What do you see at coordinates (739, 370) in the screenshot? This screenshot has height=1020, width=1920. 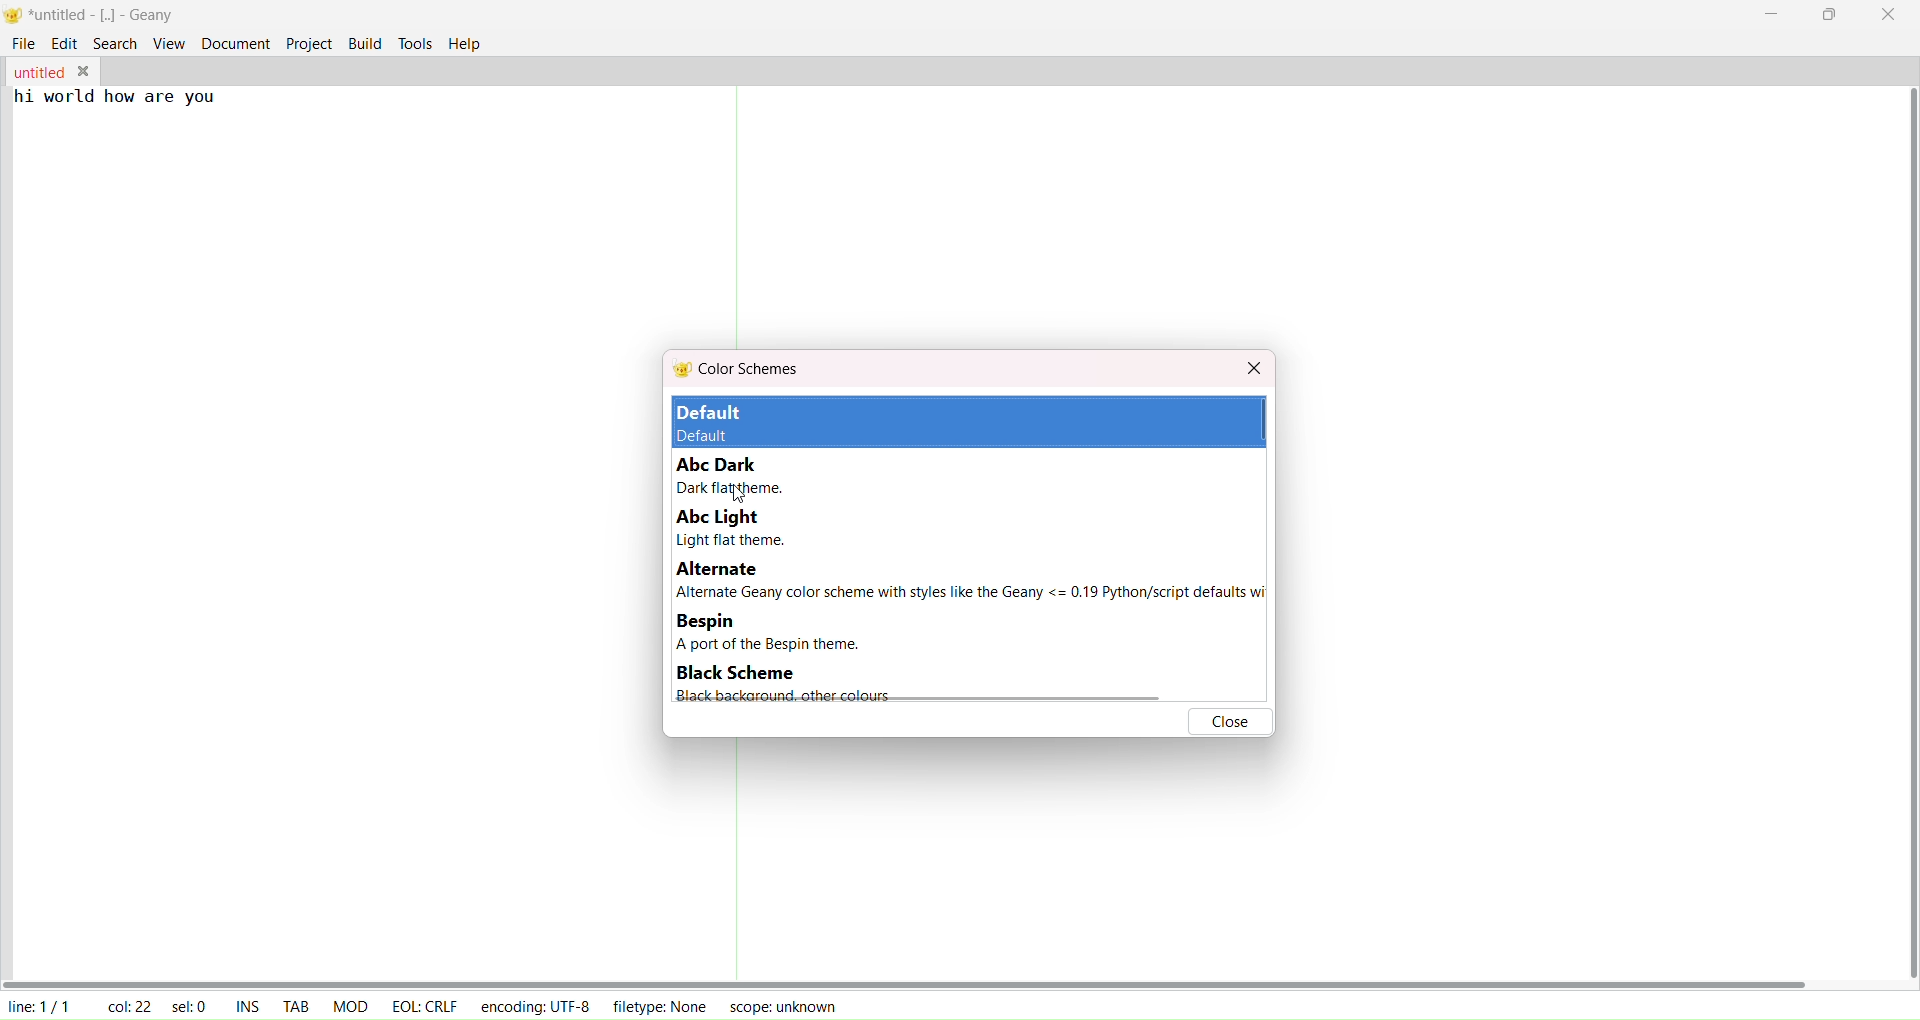 I see `color schemes` at bounding box center [739, 370].